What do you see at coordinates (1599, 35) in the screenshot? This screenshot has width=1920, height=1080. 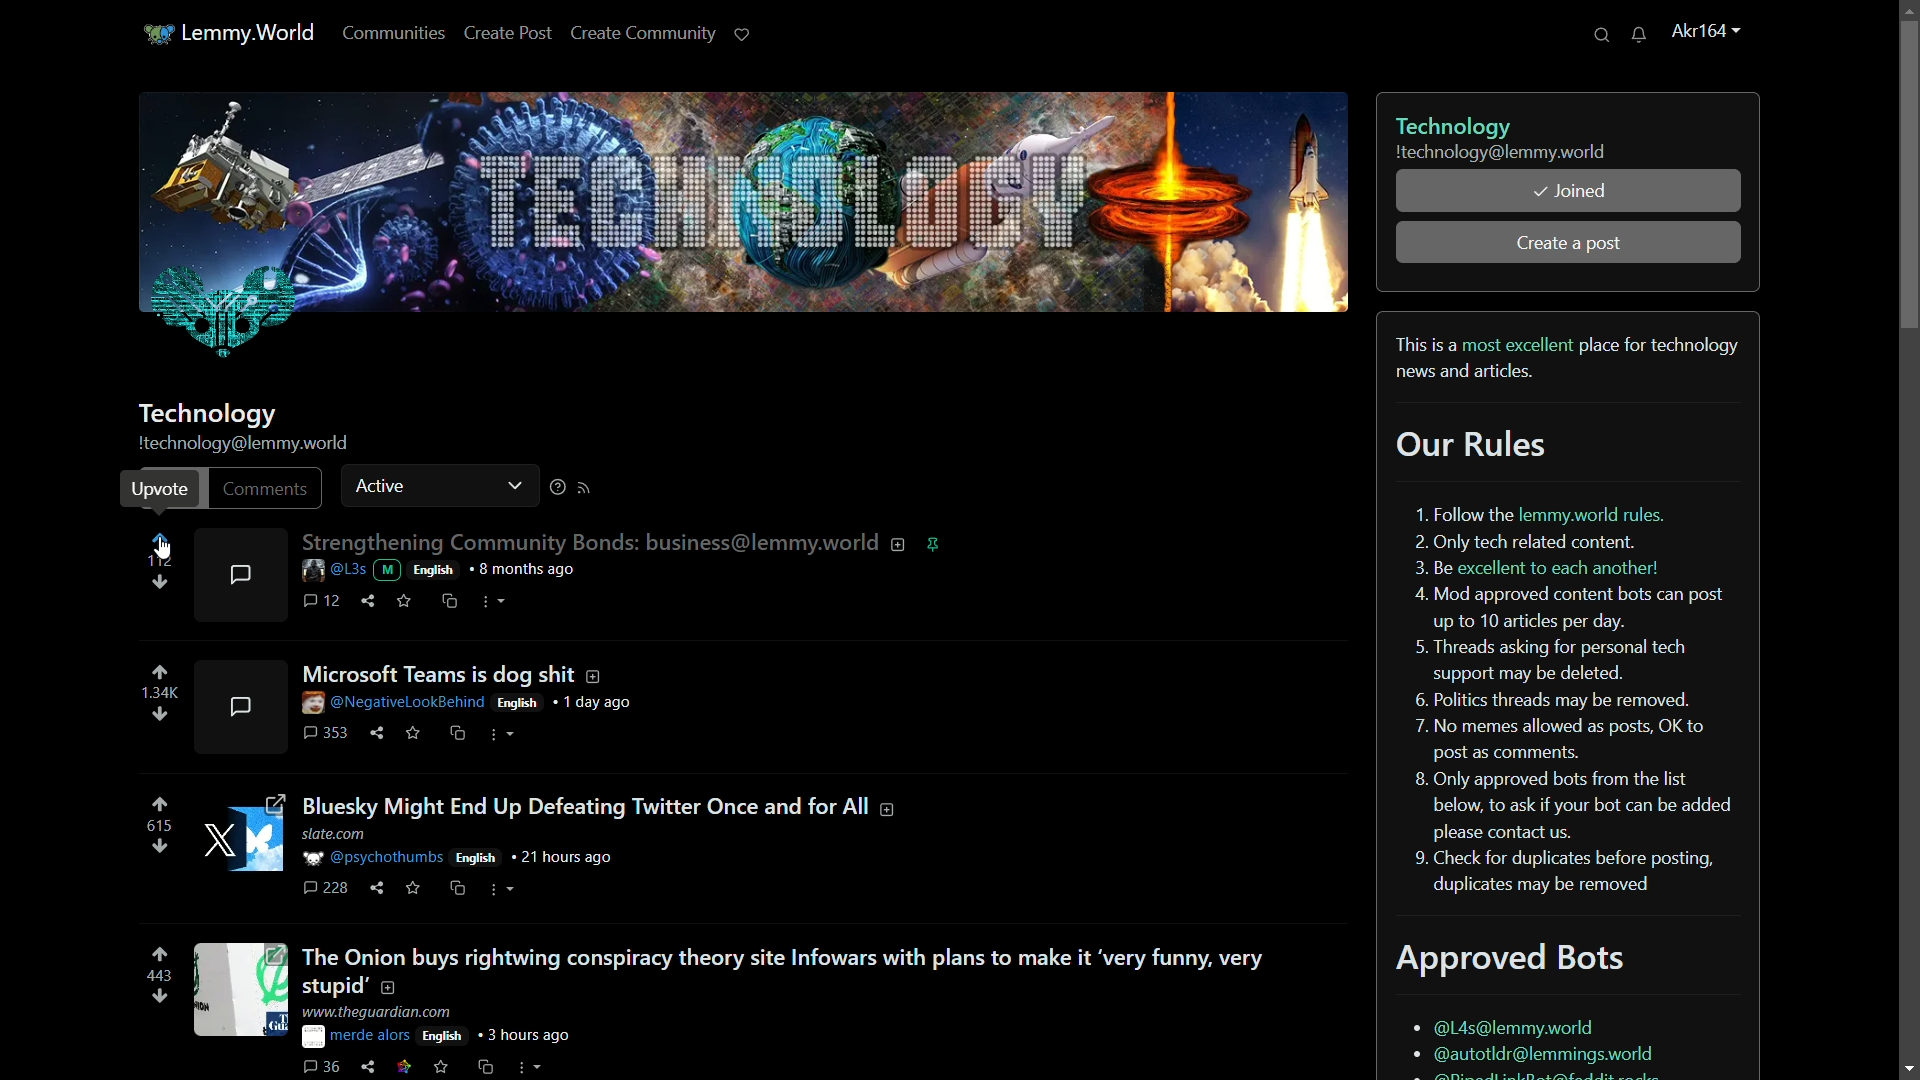 I see `search` at bounding box center [1599, 35].